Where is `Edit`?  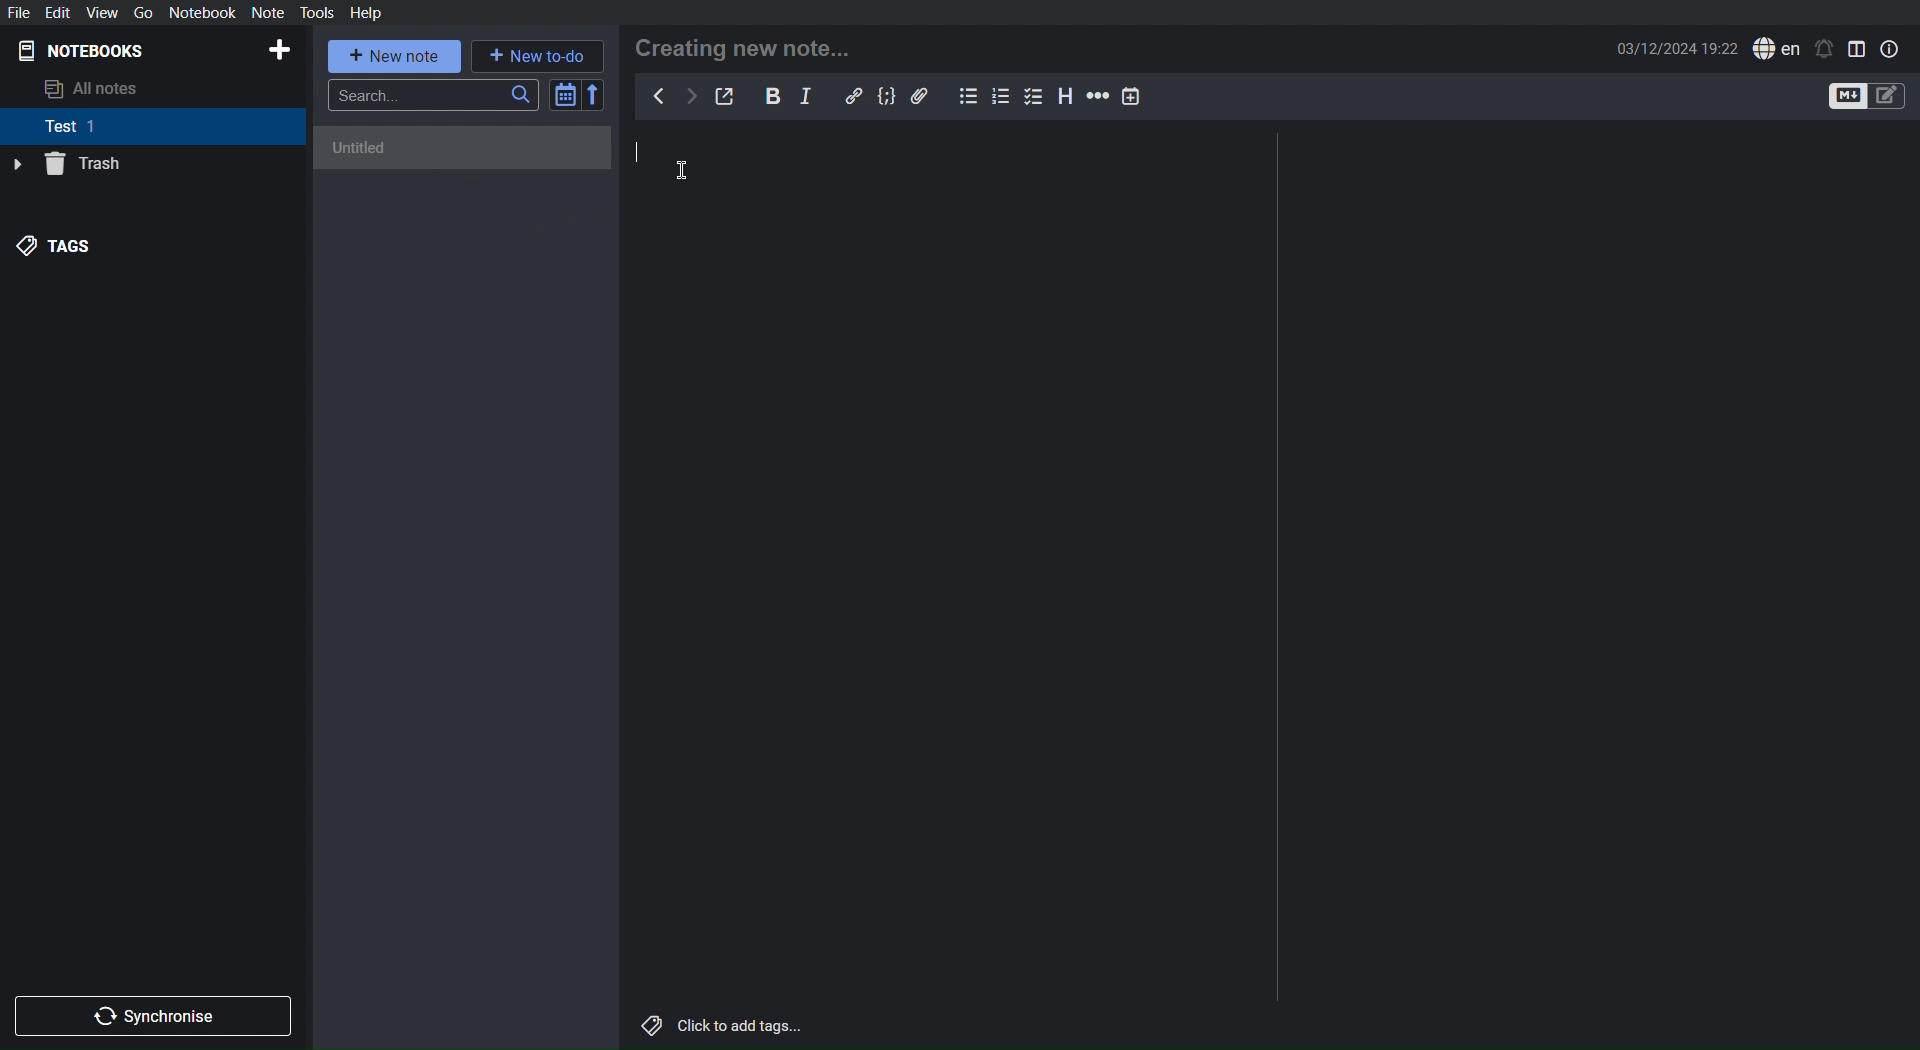
Edit is located at coordinates (57, 13).